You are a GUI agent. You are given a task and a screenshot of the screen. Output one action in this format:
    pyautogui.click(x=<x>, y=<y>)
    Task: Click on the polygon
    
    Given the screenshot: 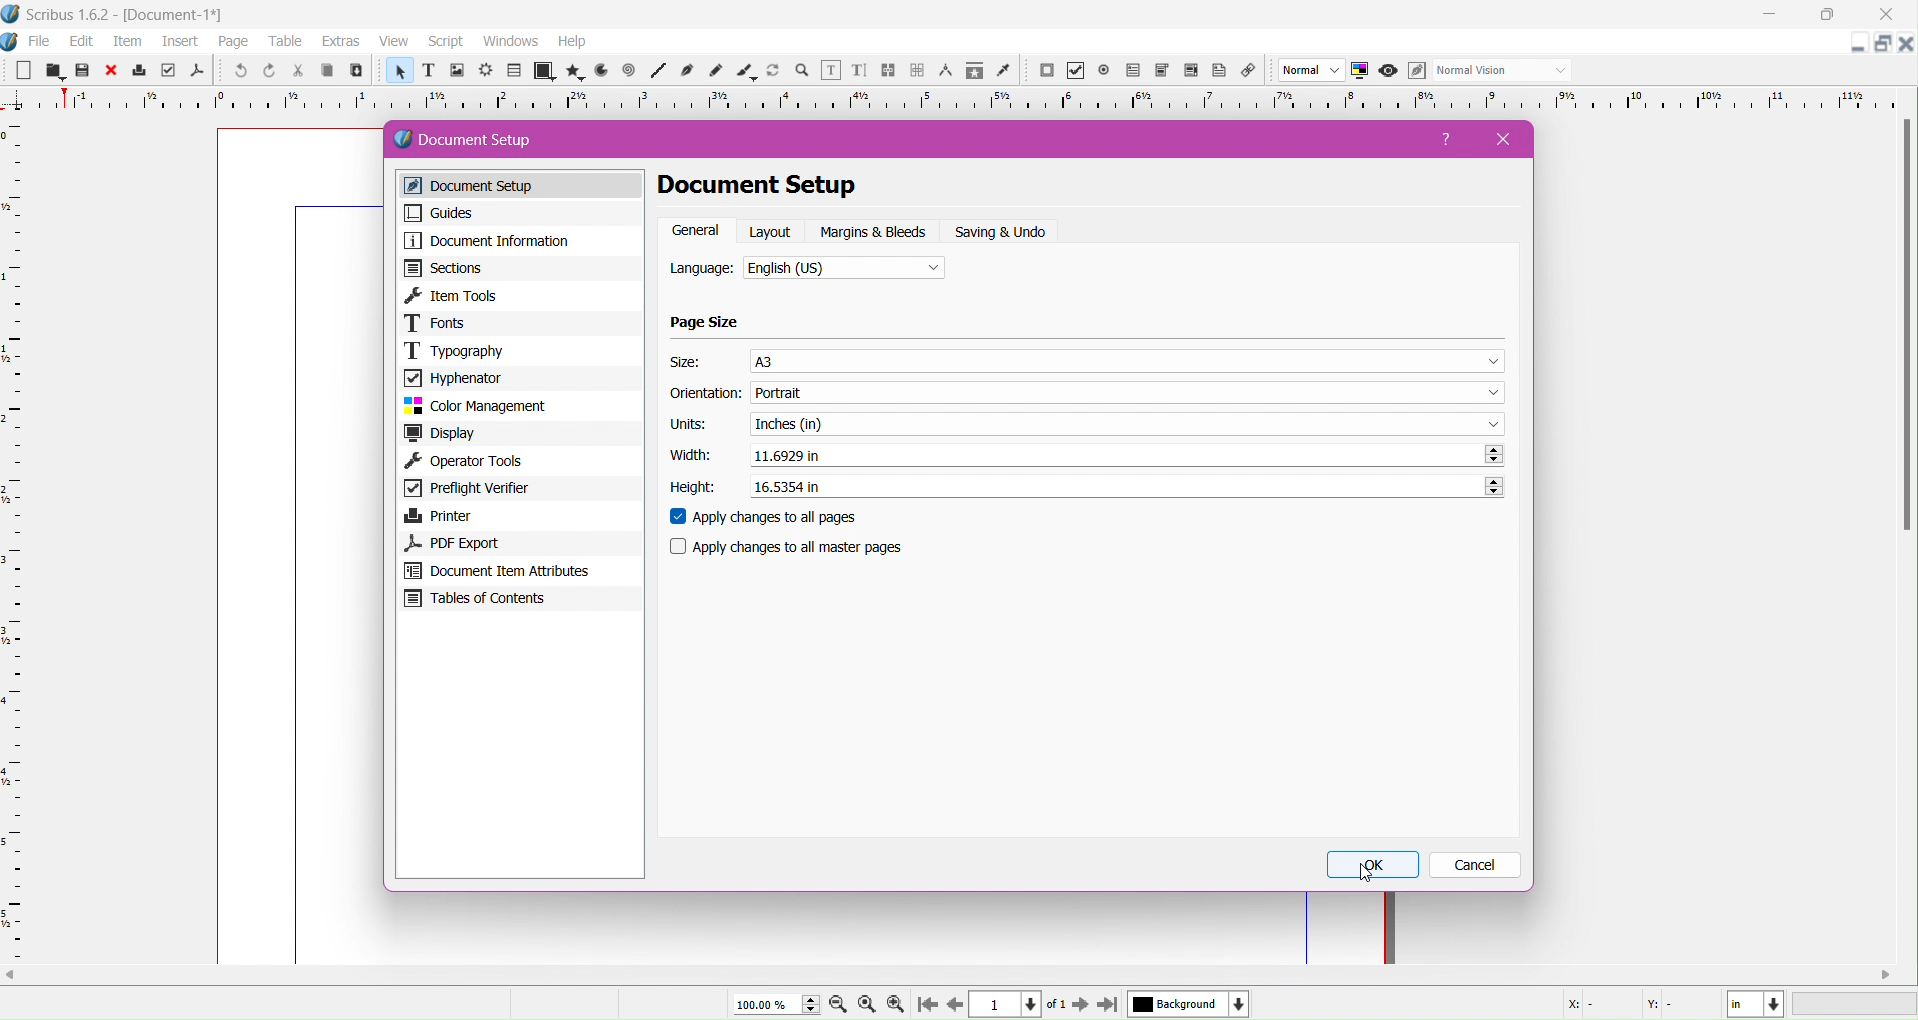 What is the action you would take?
    pyautogui.click(x=569, y=71)
    